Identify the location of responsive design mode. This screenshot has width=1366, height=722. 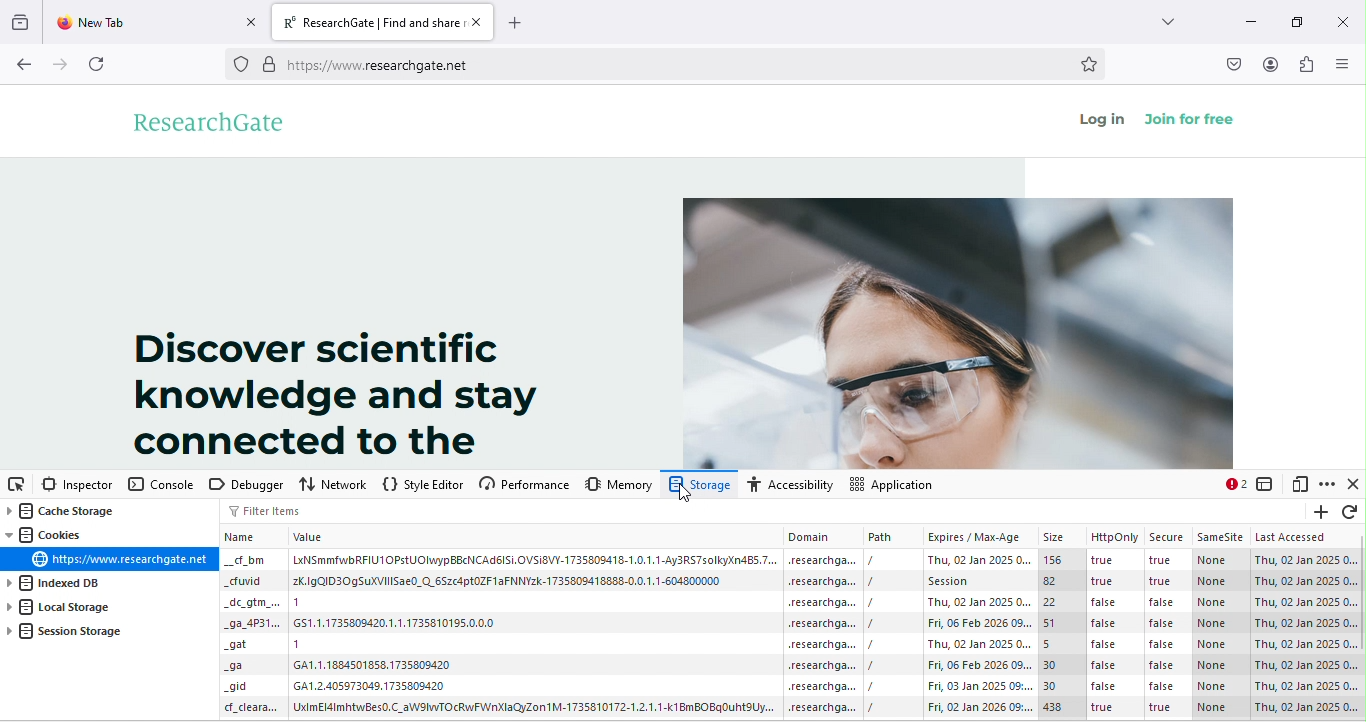
(1298, 485).